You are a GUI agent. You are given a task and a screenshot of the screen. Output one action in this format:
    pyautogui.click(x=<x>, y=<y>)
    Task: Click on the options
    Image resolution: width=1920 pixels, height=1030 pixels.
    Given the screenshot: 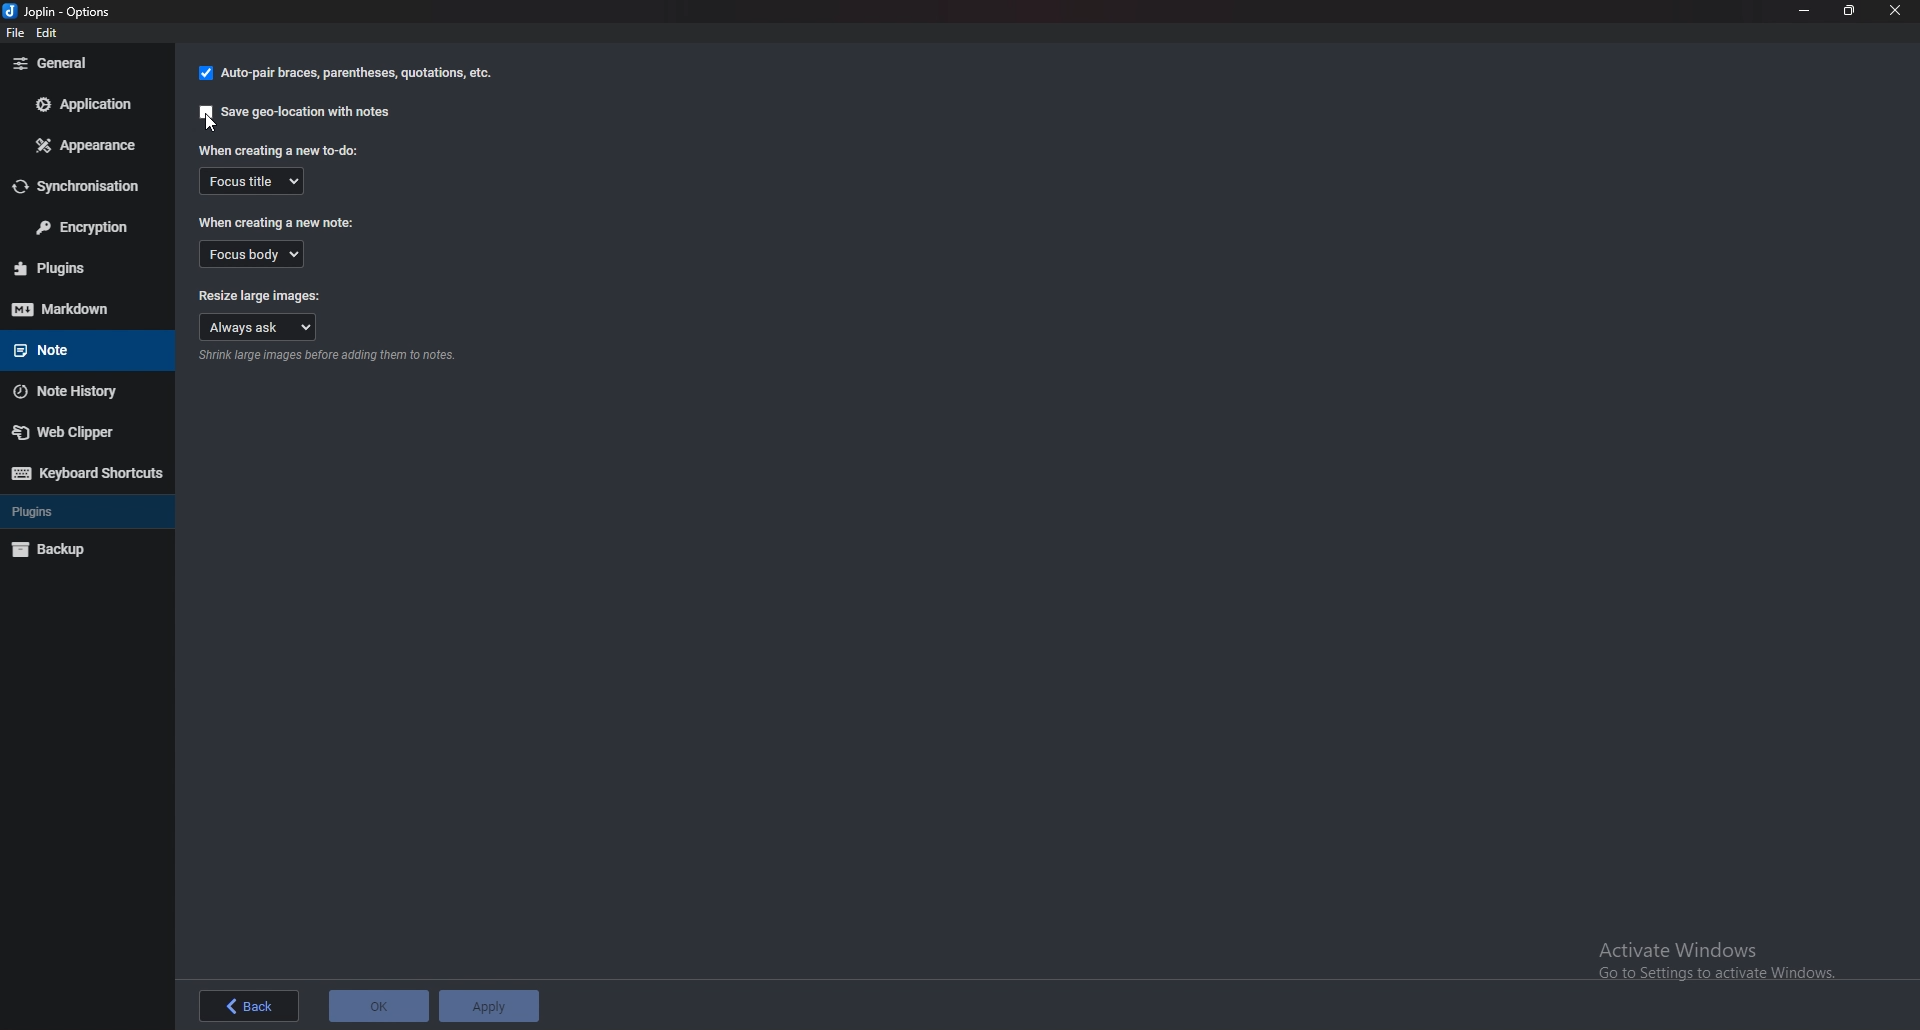 What is the action you would take?
    pyautogui.click(x=62, y=13)
    